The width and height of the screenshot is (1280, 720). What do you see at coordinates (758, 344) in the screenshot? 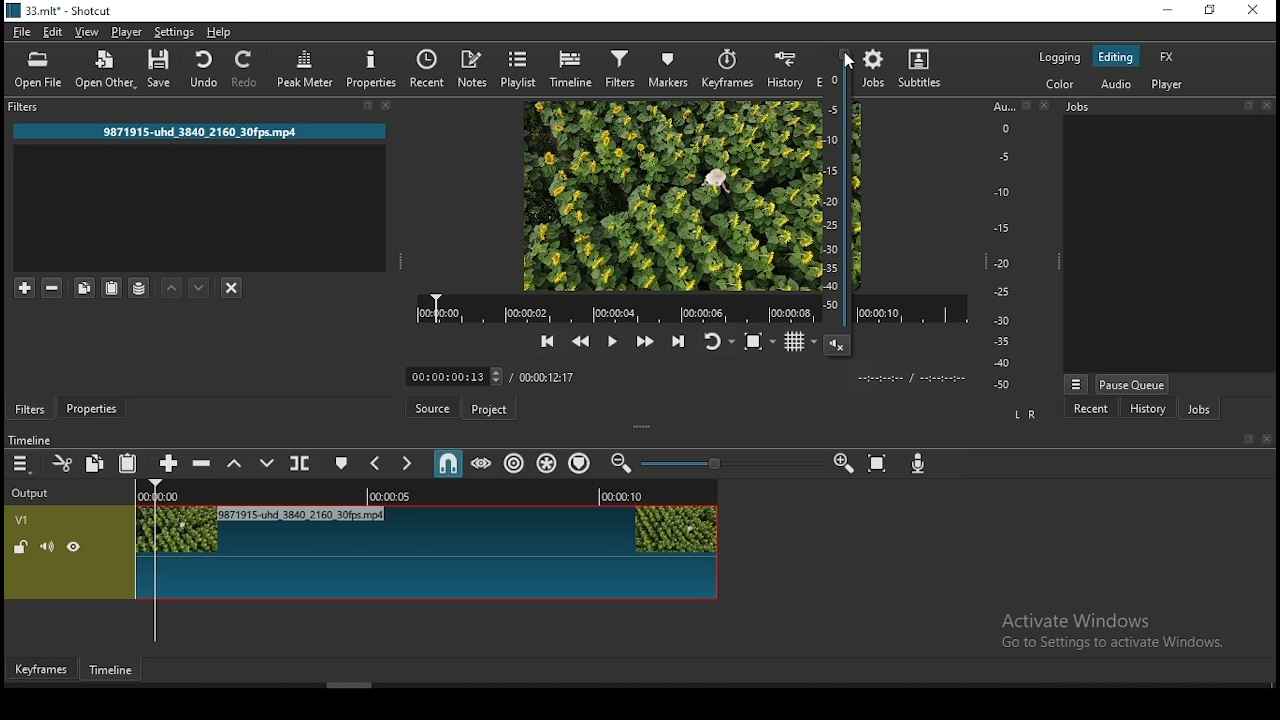
I see `toggle zoom` at bounding box center [758, 344].